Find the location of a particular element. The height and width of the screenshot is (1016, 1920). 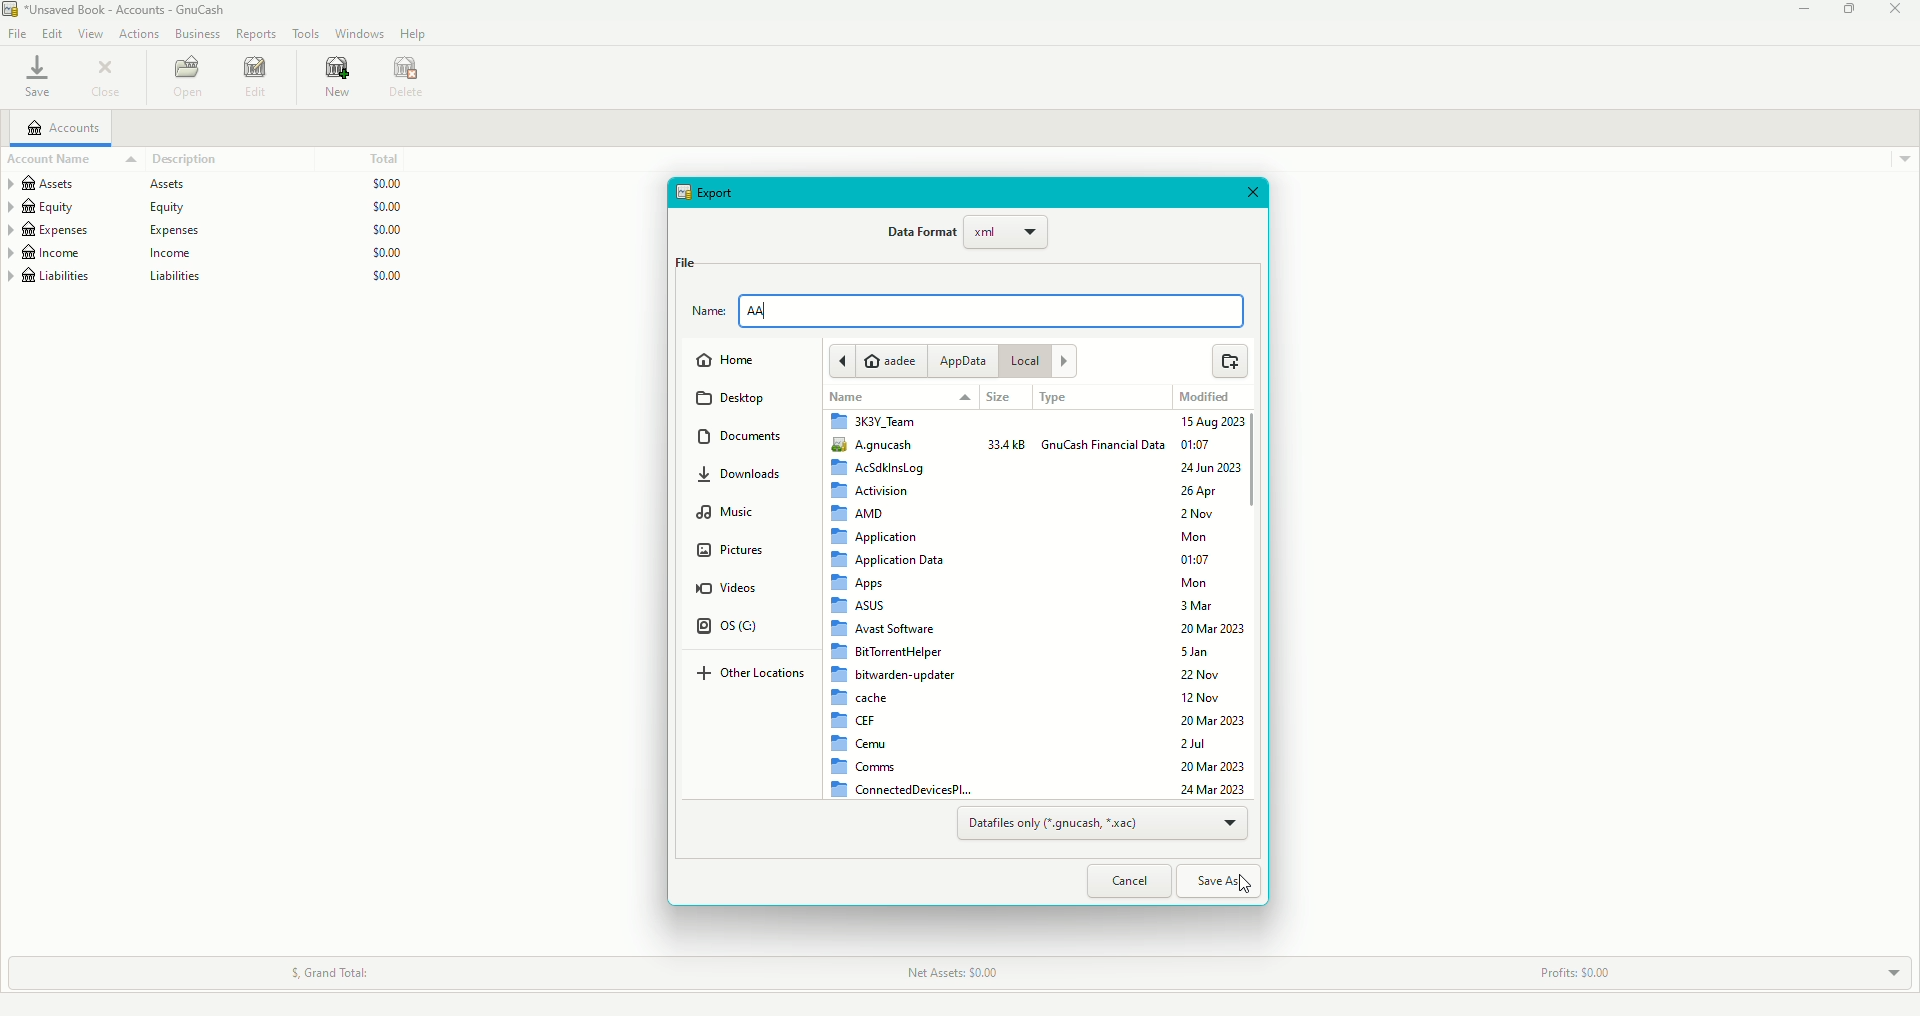

Close is located at coordinates (107, 78).